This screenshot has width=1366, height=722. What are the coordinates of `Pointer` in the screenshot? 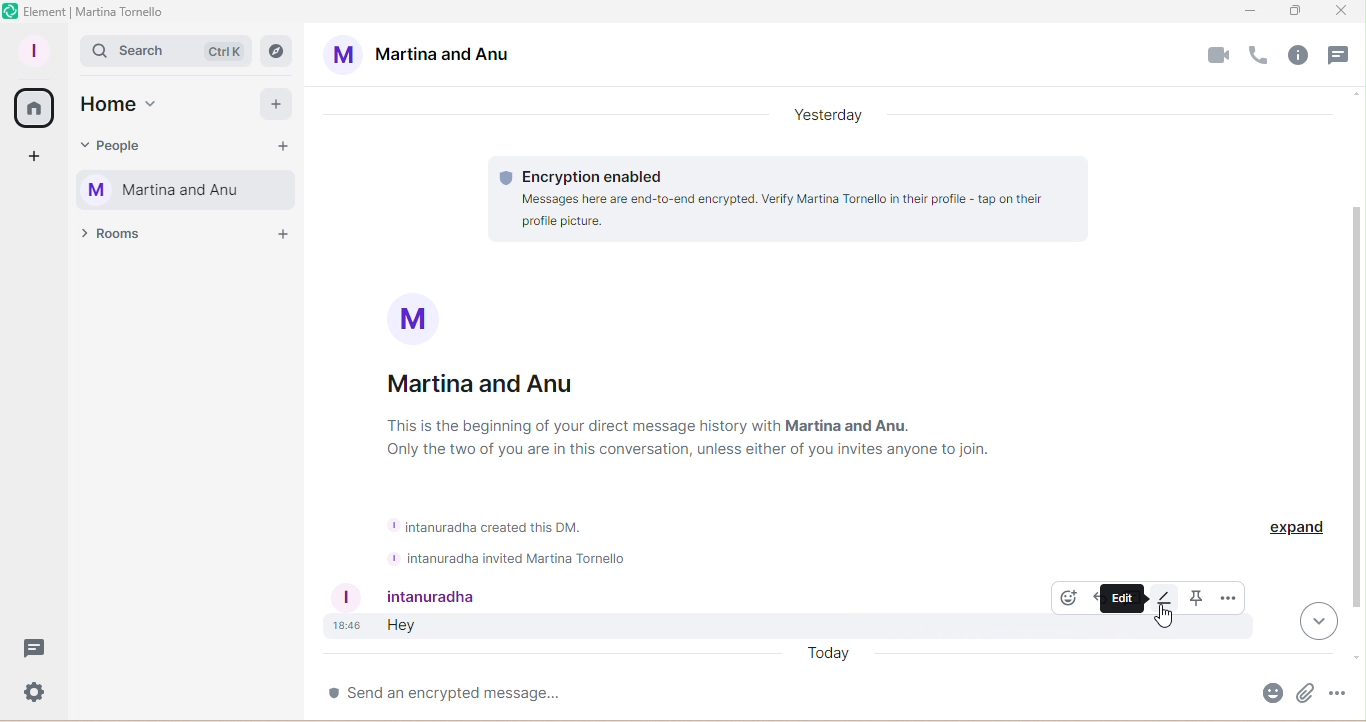 It's located at (1162, 617).